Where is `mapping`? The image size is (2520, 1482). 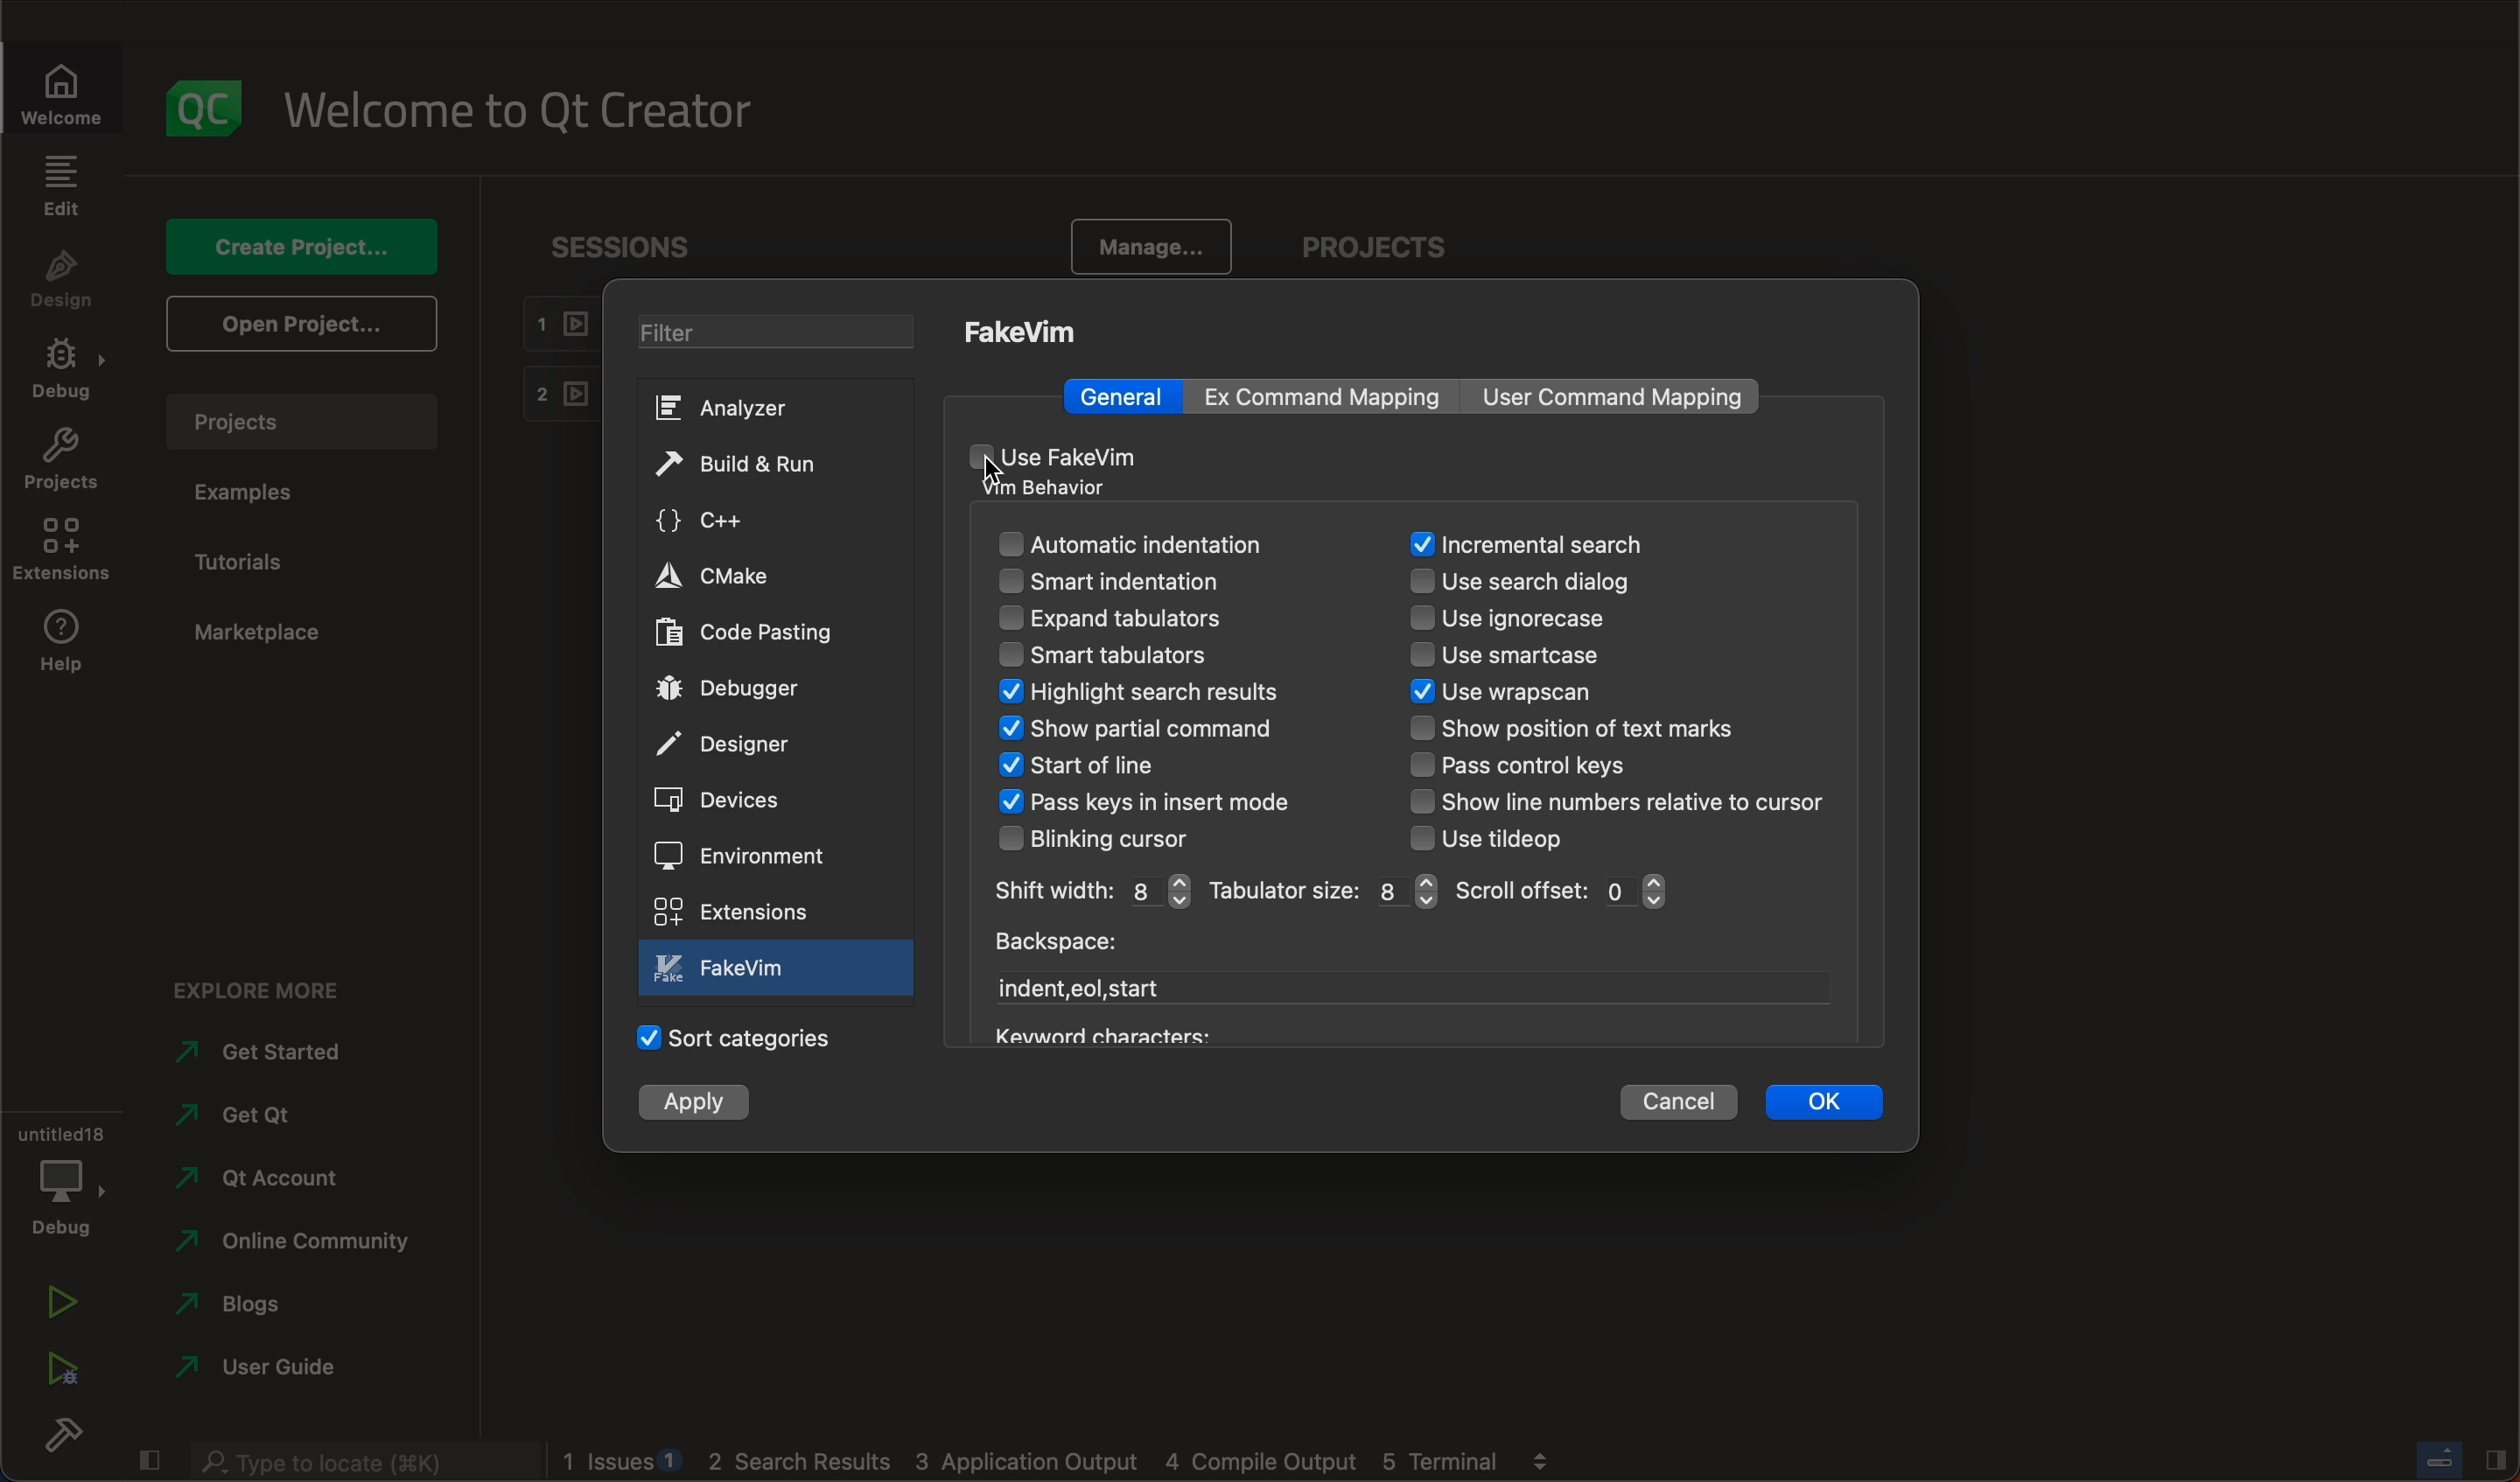
mapping is located at coordinates (1336, 396).